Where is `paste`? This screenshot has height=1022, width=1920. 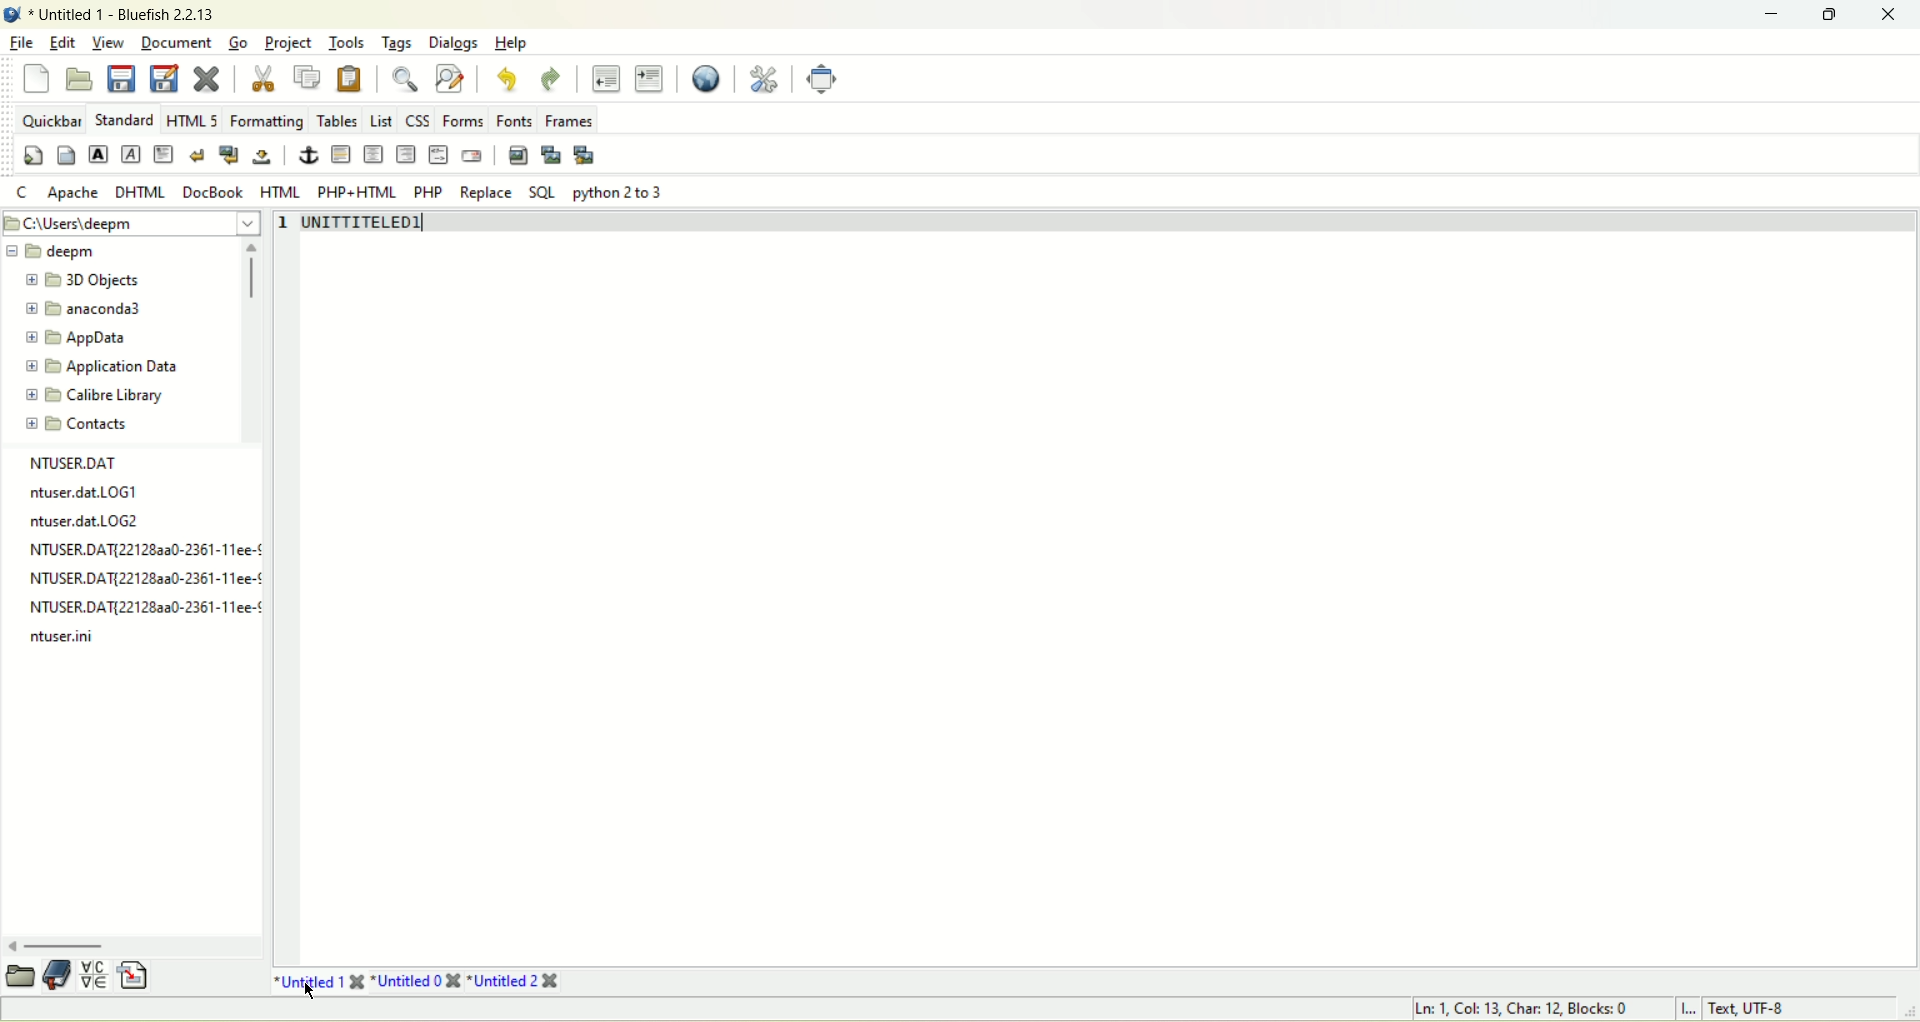 paste is located at coordinates (350, 79).